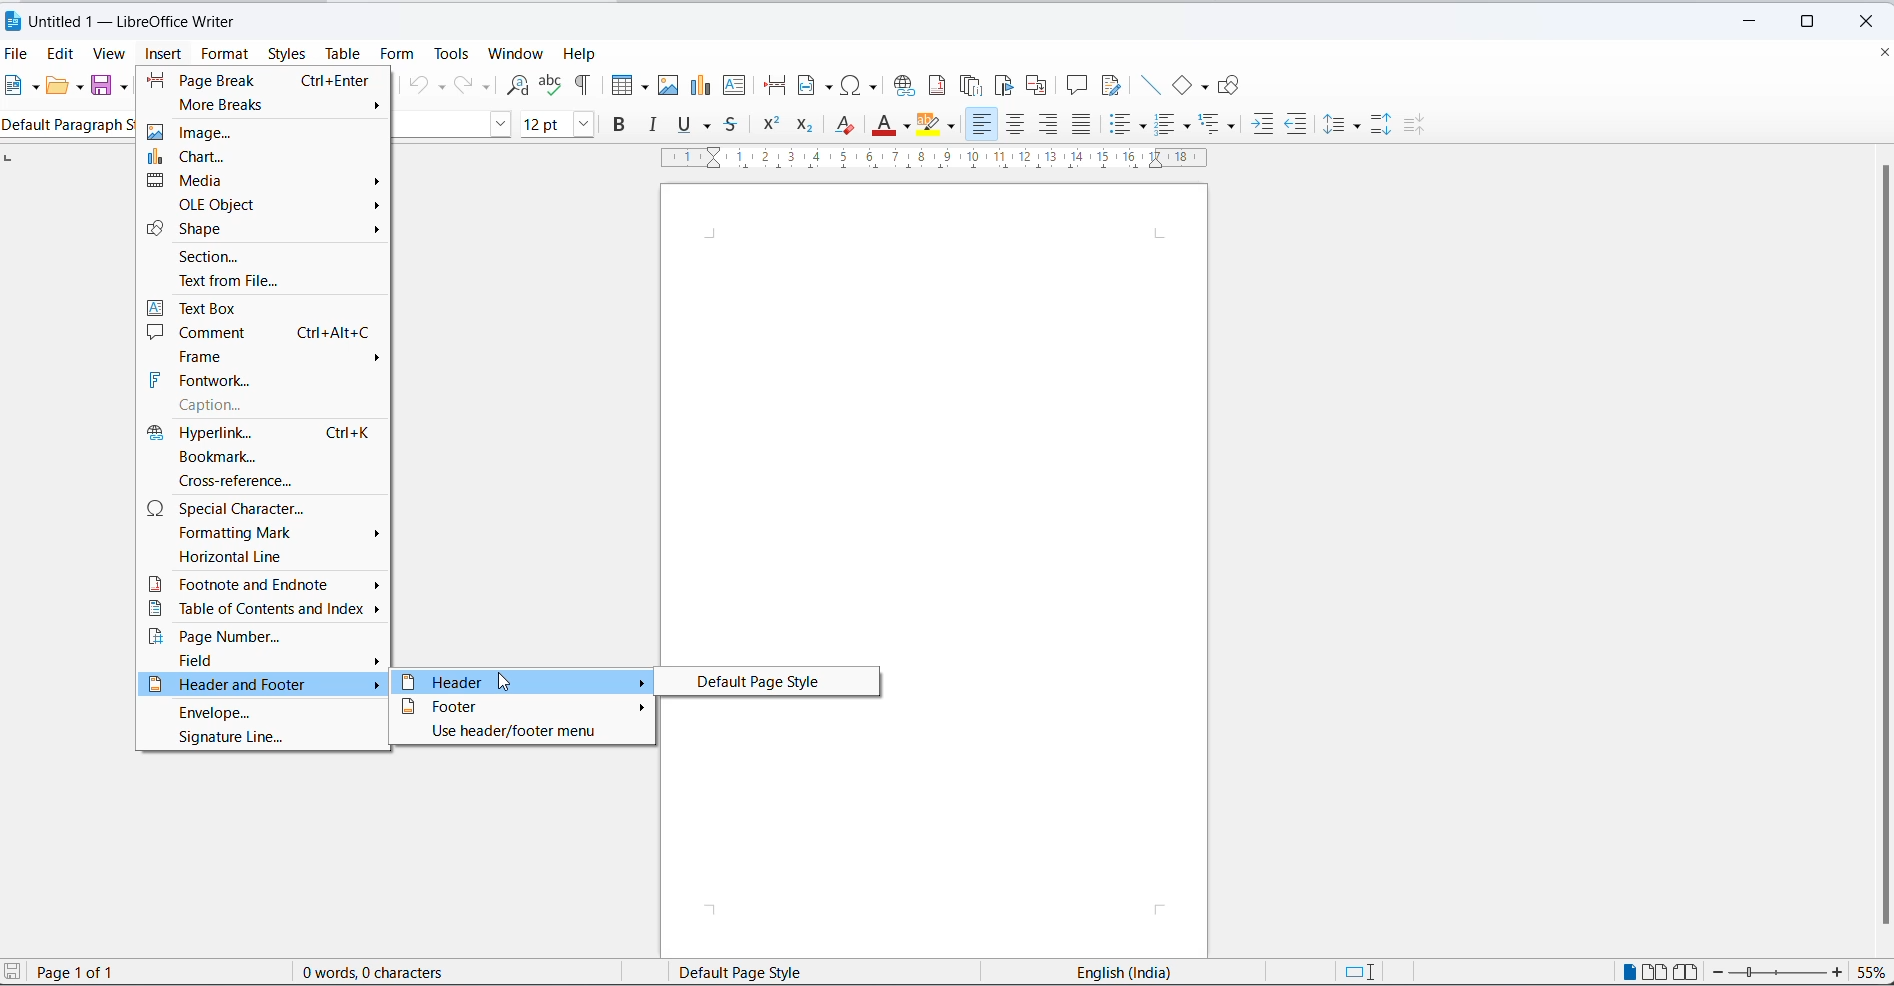 This screenshot has height=986, width=1894. Describe the element at coordinates (774, 86) in the screenshot. I see `page break` at that location.